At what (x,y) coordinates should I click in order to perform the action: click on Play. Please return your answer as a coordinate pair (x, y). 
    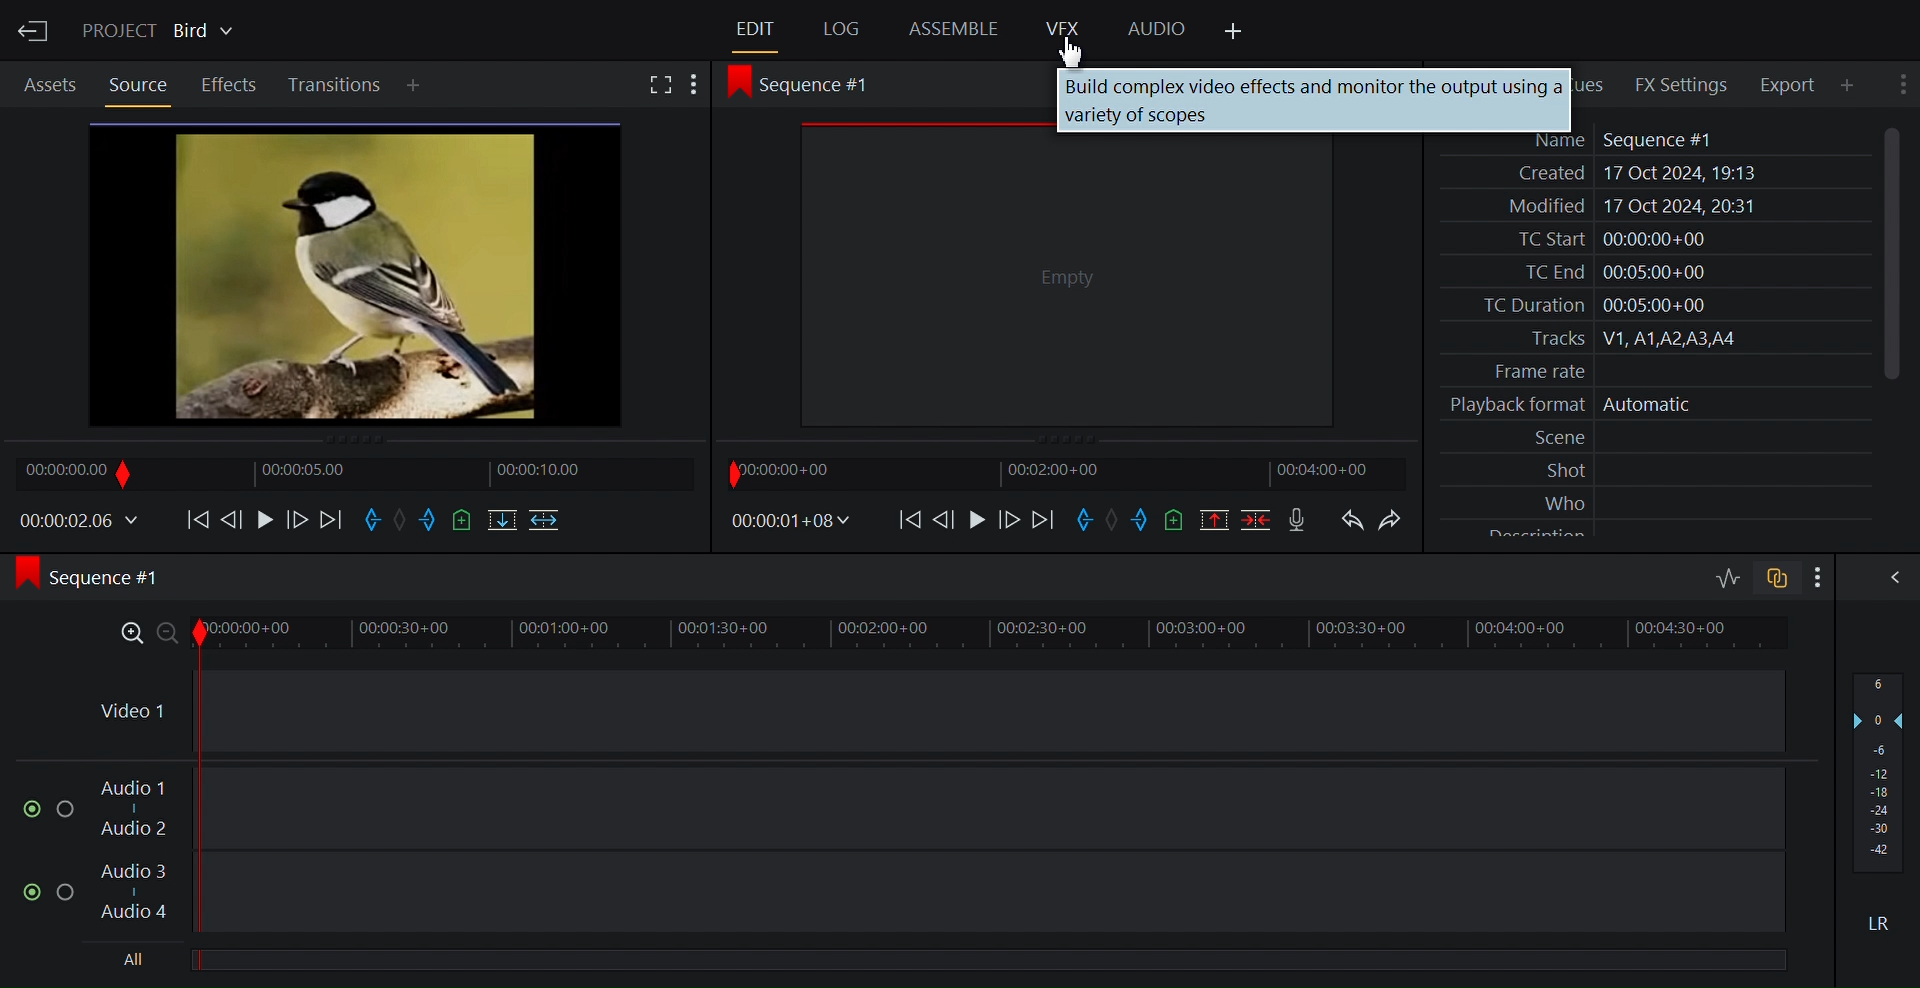
    Looking at the image, I should click on (261, 518).